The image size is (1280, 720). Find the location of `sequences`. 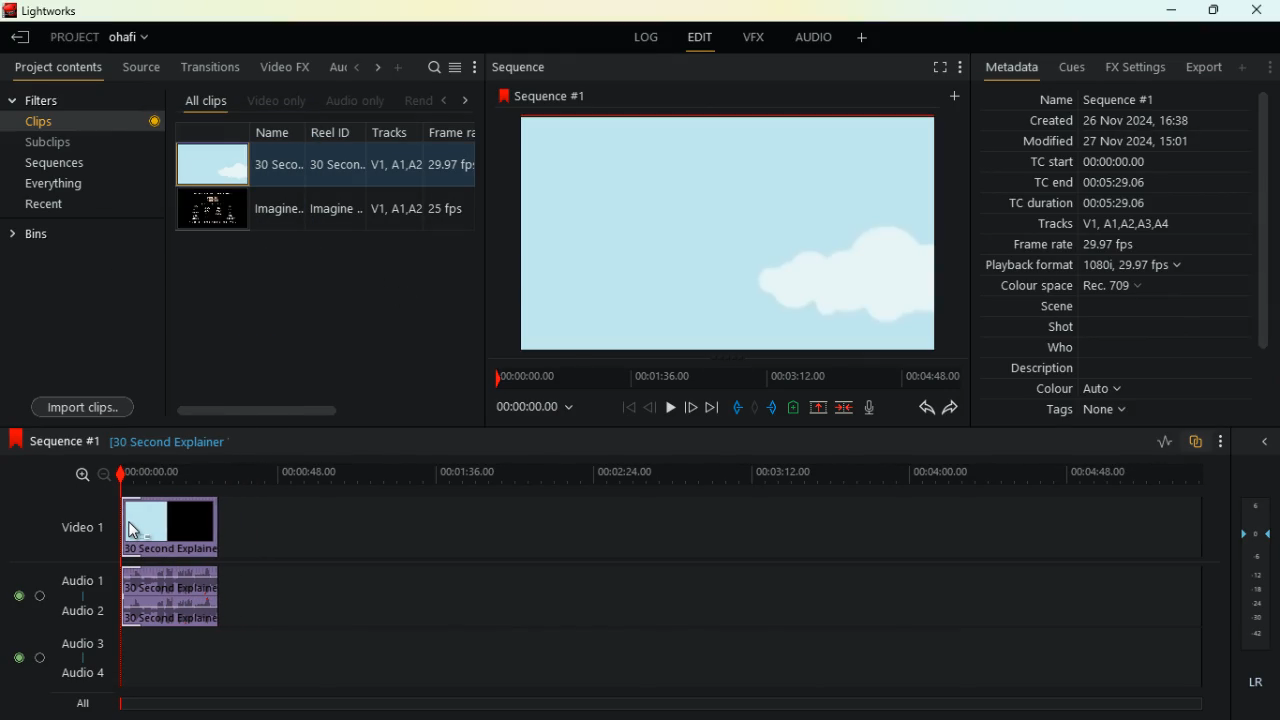

sequences is located at coordinates (63, 164).